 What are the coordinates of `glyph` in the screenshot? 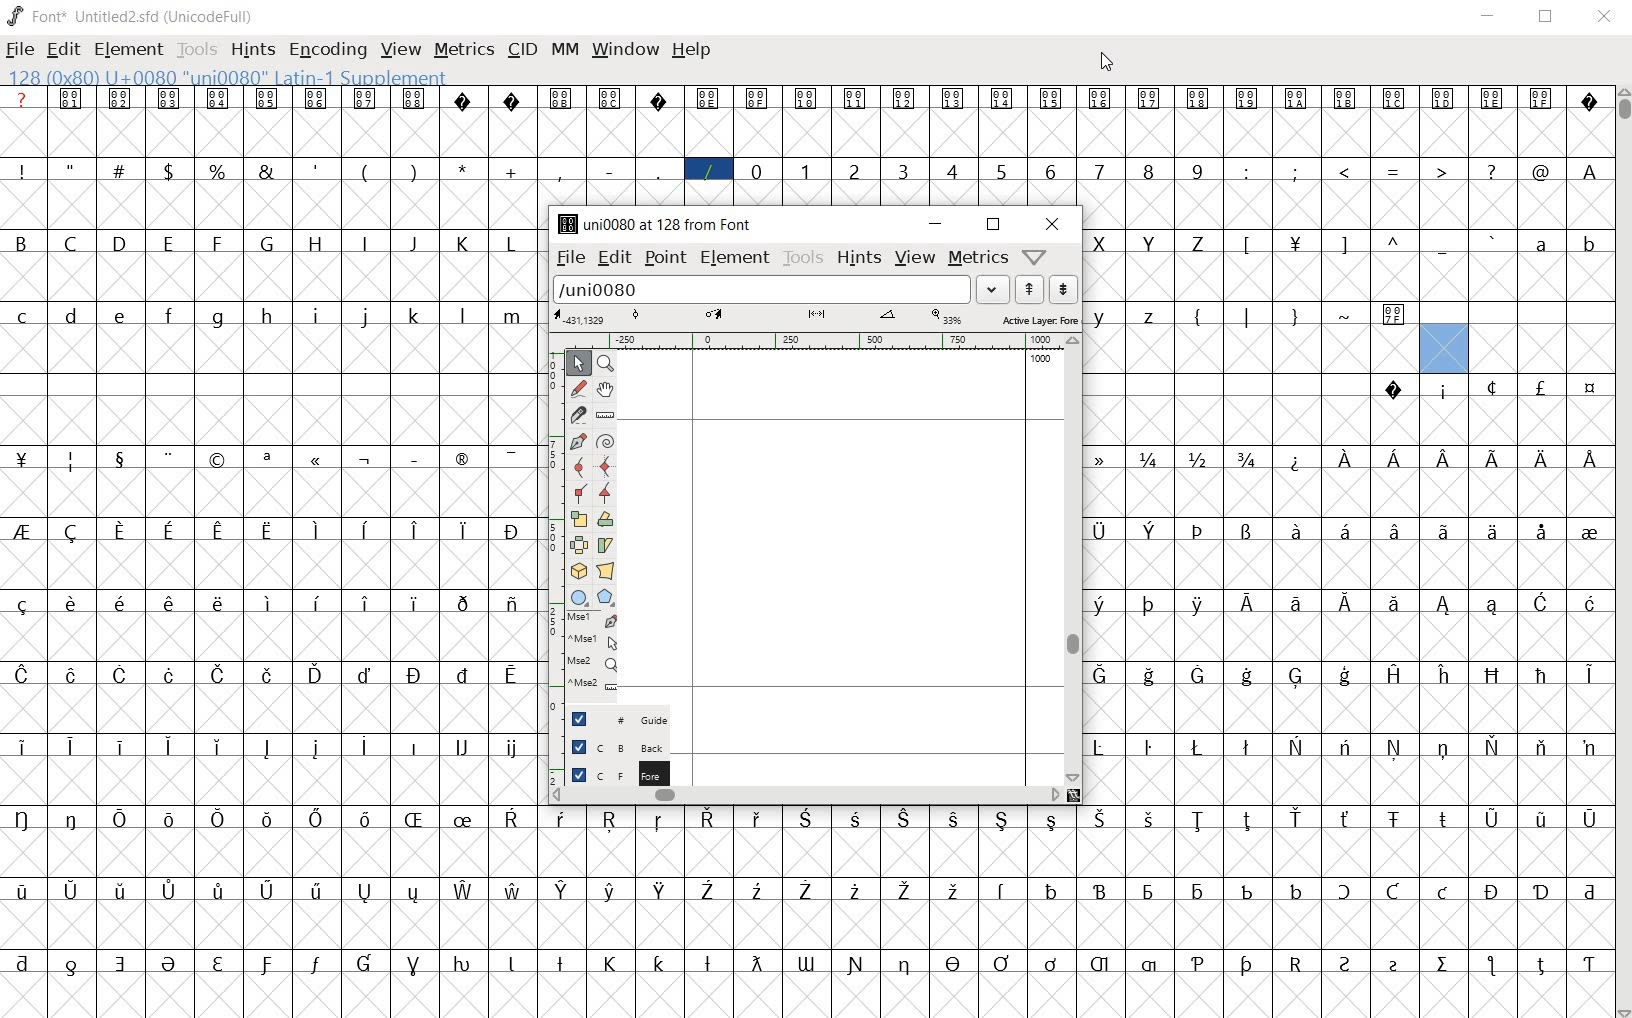 It's located at (23, 747).